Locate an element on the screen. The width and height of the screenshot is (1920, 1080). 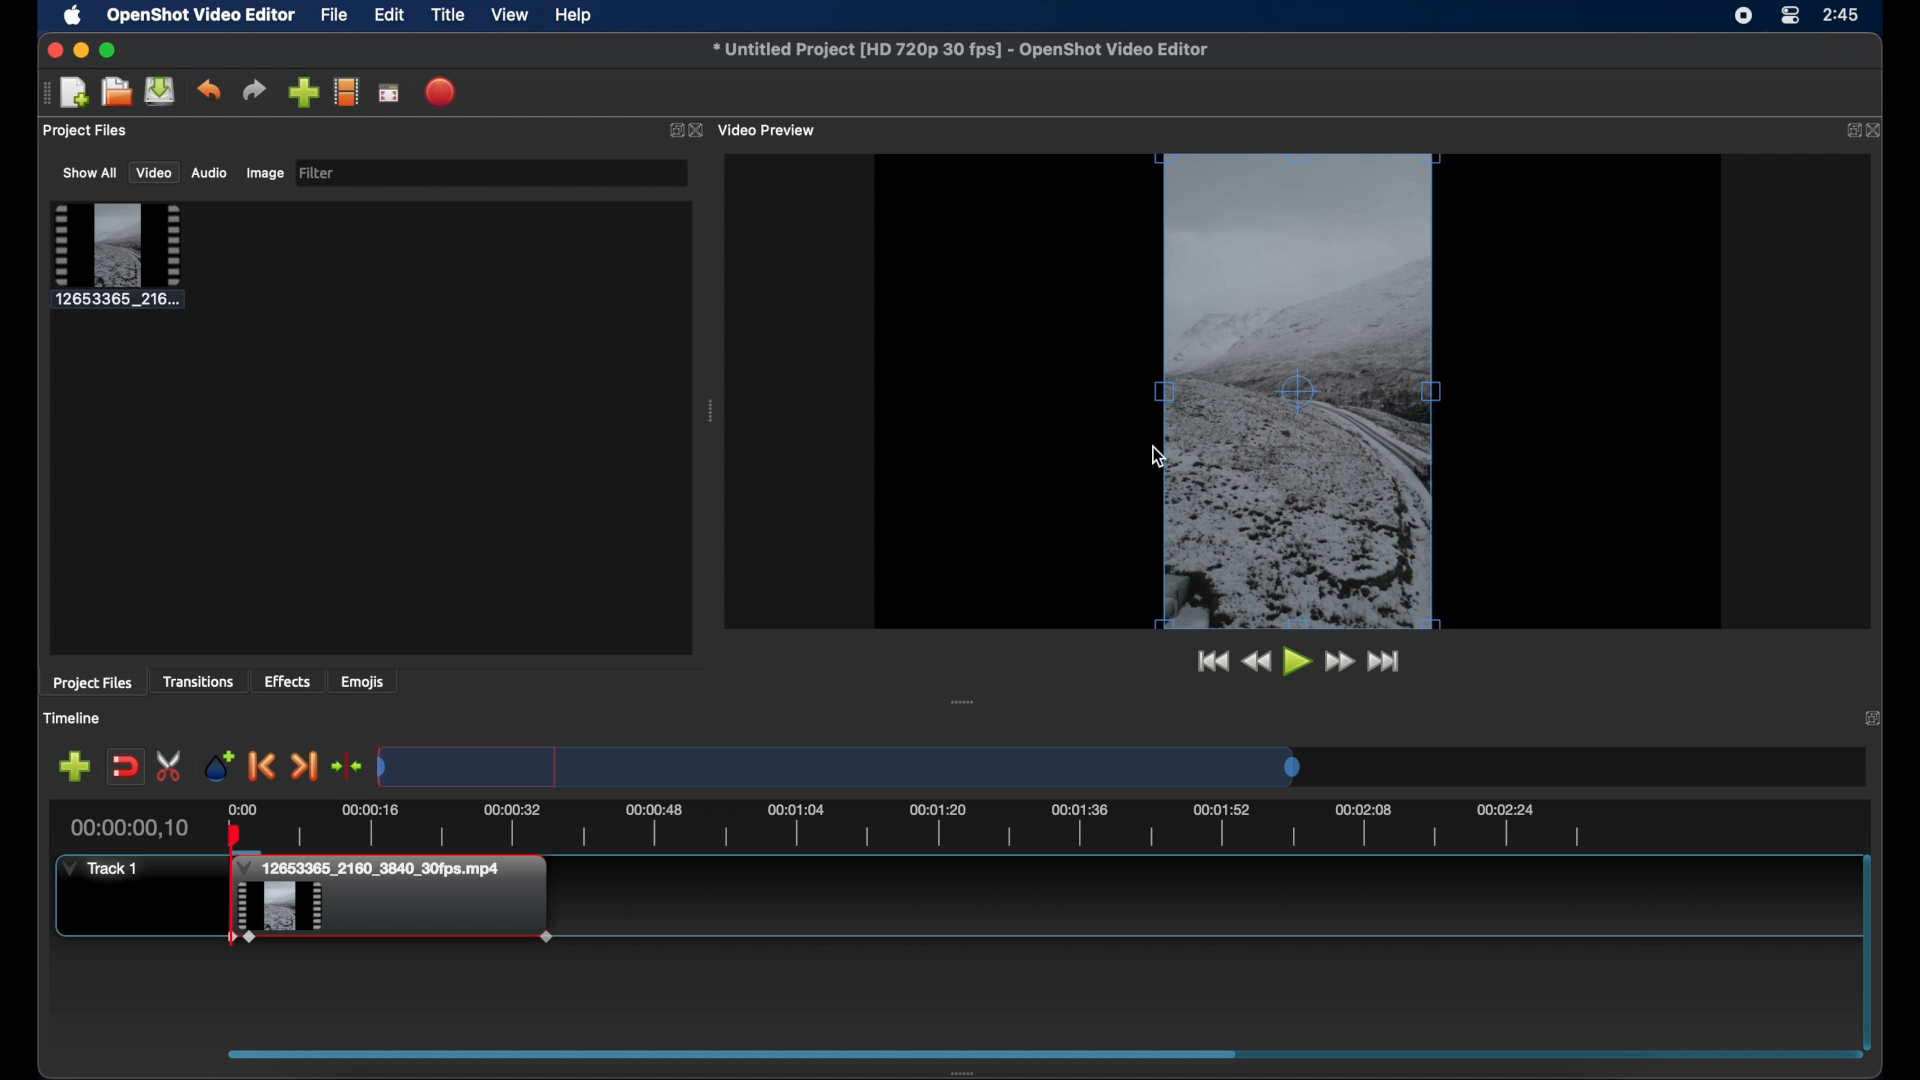
track is located at coordinates (101, 867).